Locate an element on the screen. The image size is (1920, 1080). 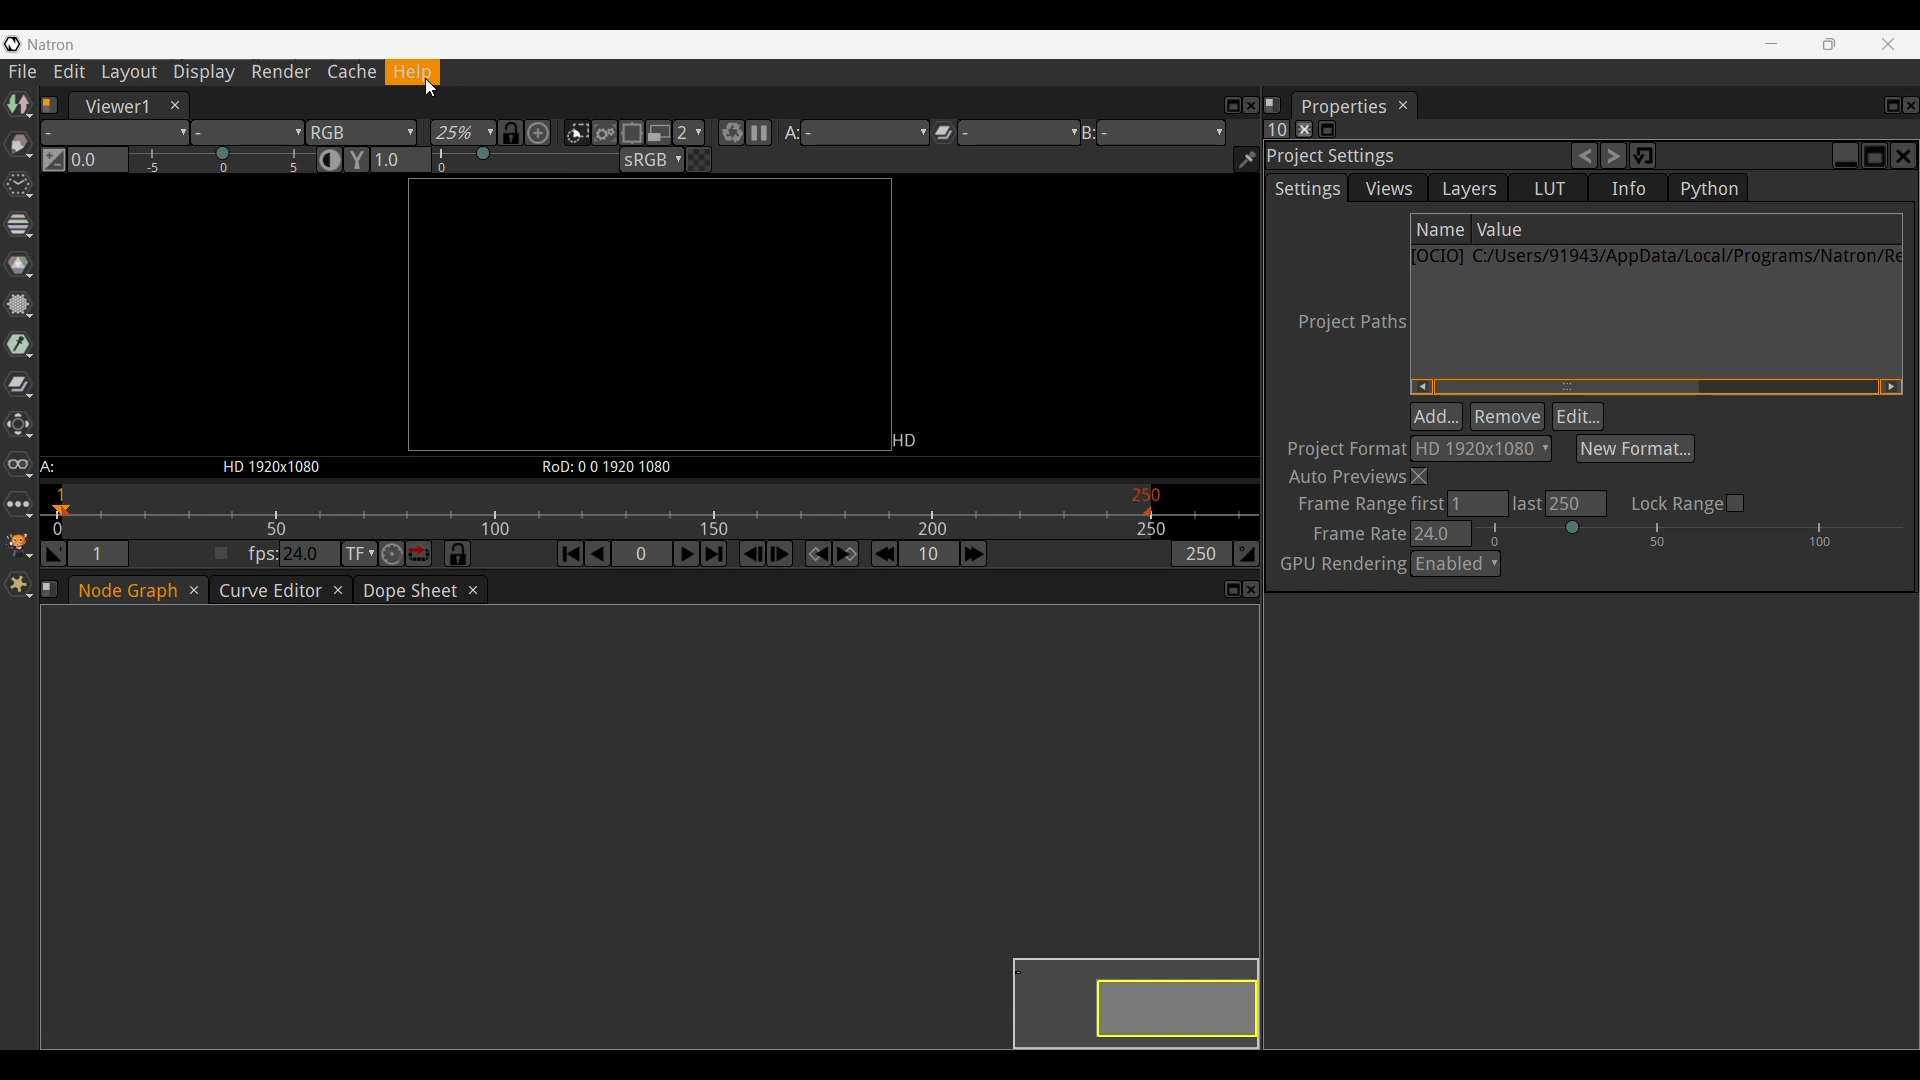
A checkered board under input A instead of black is located at coordinates (697, 160).